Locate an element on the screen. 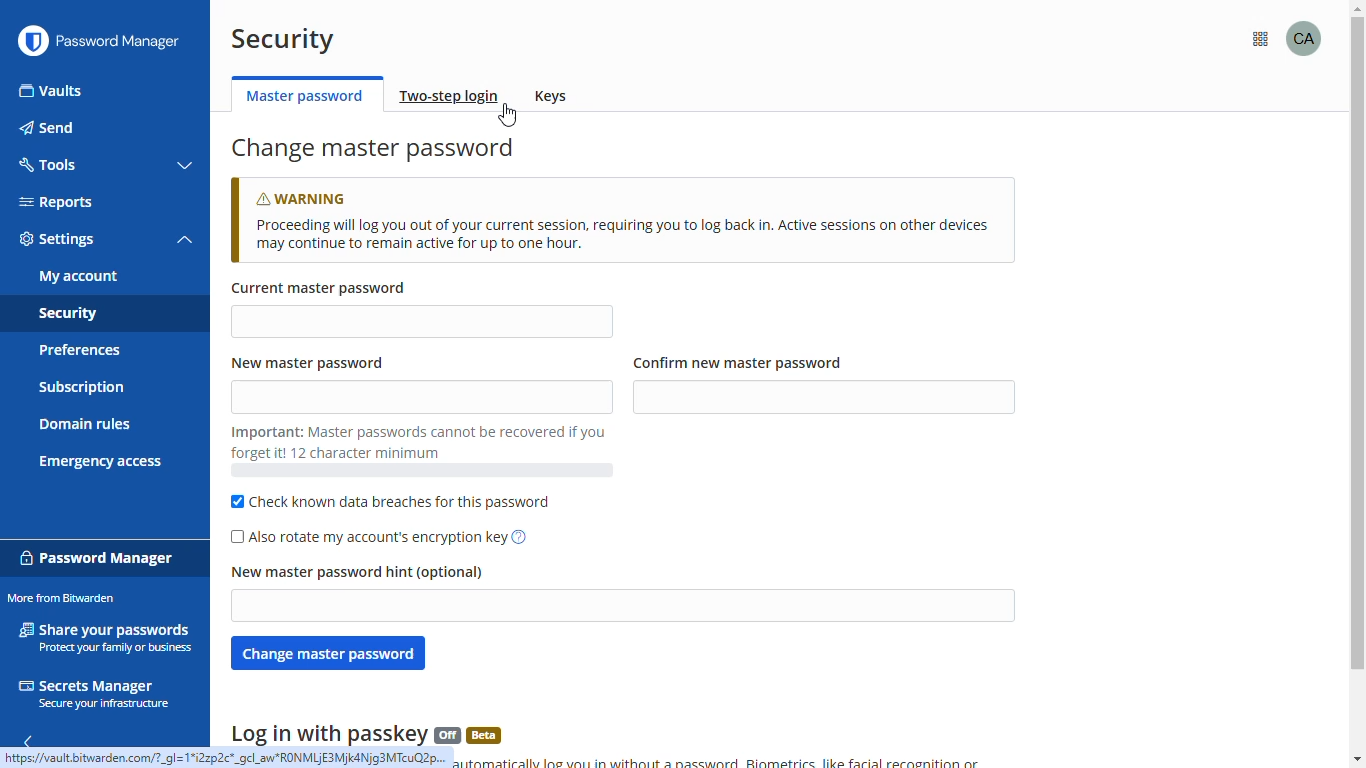 The width and height of the screenshot is (1366, 768). domain rules is located at coordinates (85, 426).